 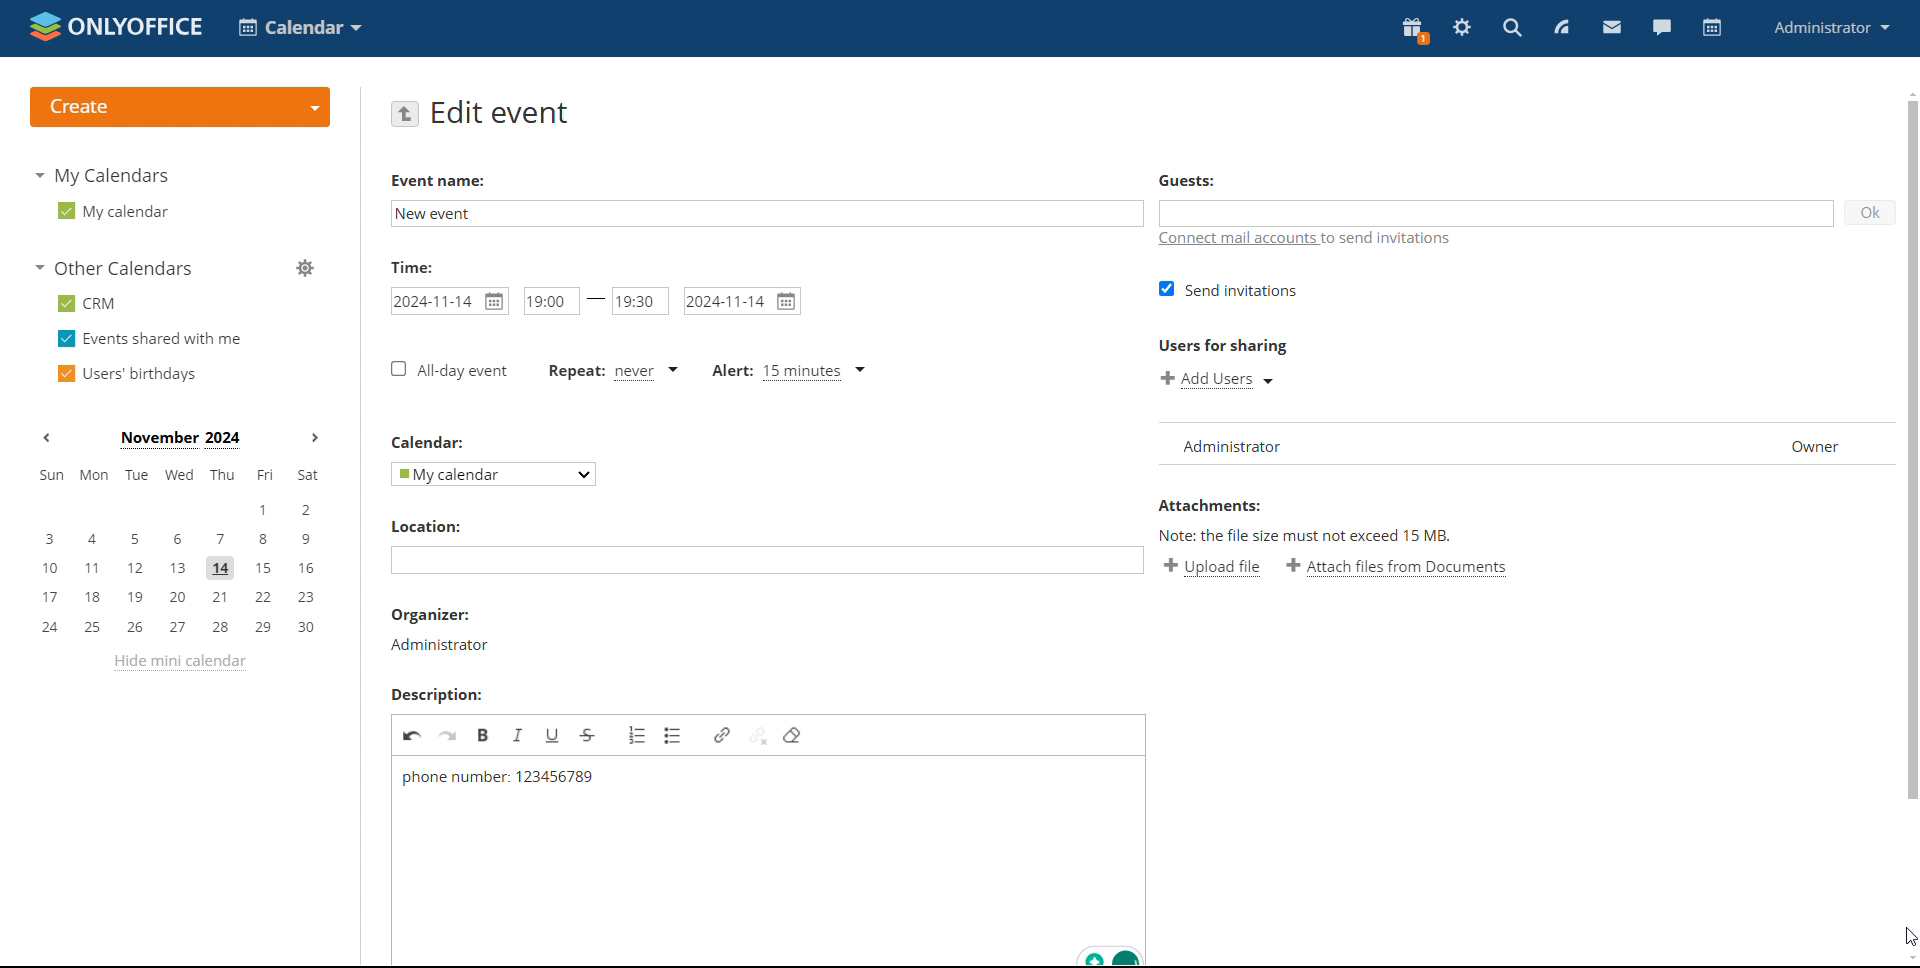 I want to click on add users, so click(x=1217, y=380).